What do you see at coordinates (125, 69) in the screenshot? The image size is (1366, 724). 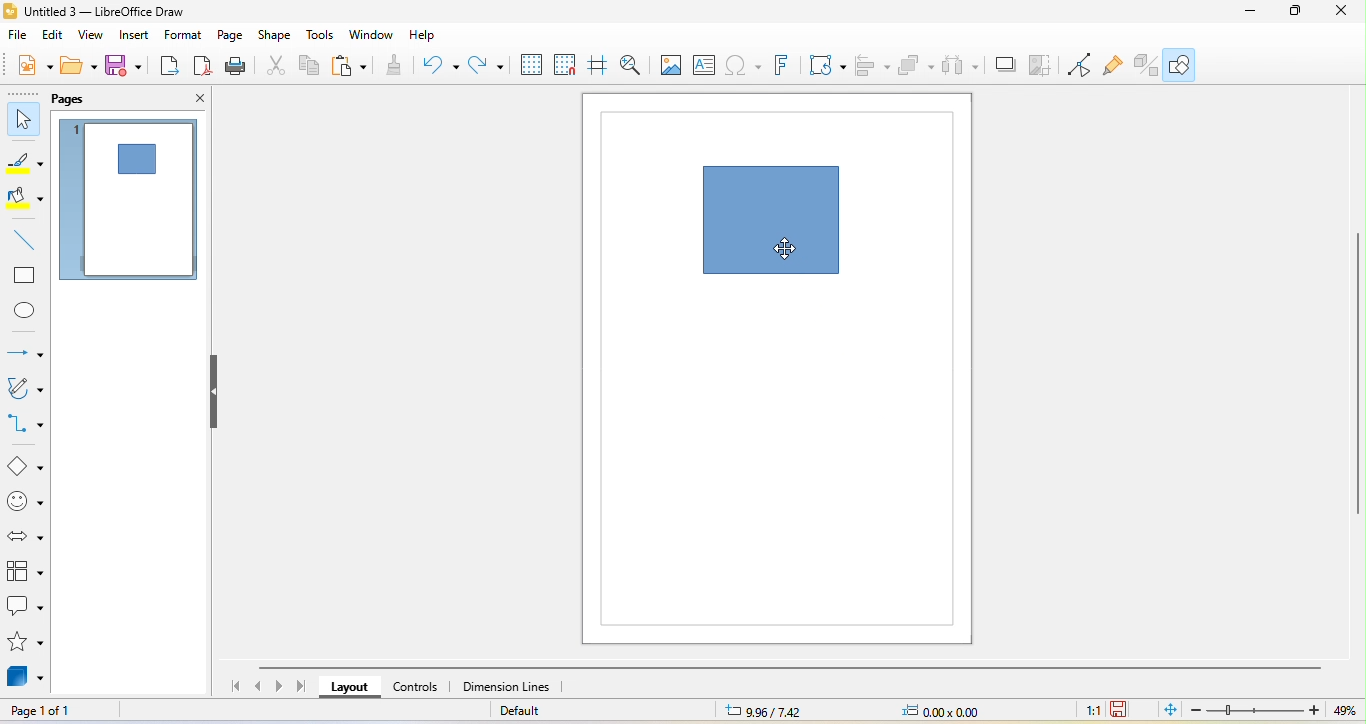 I see `save` at bounding box center [125, 69].